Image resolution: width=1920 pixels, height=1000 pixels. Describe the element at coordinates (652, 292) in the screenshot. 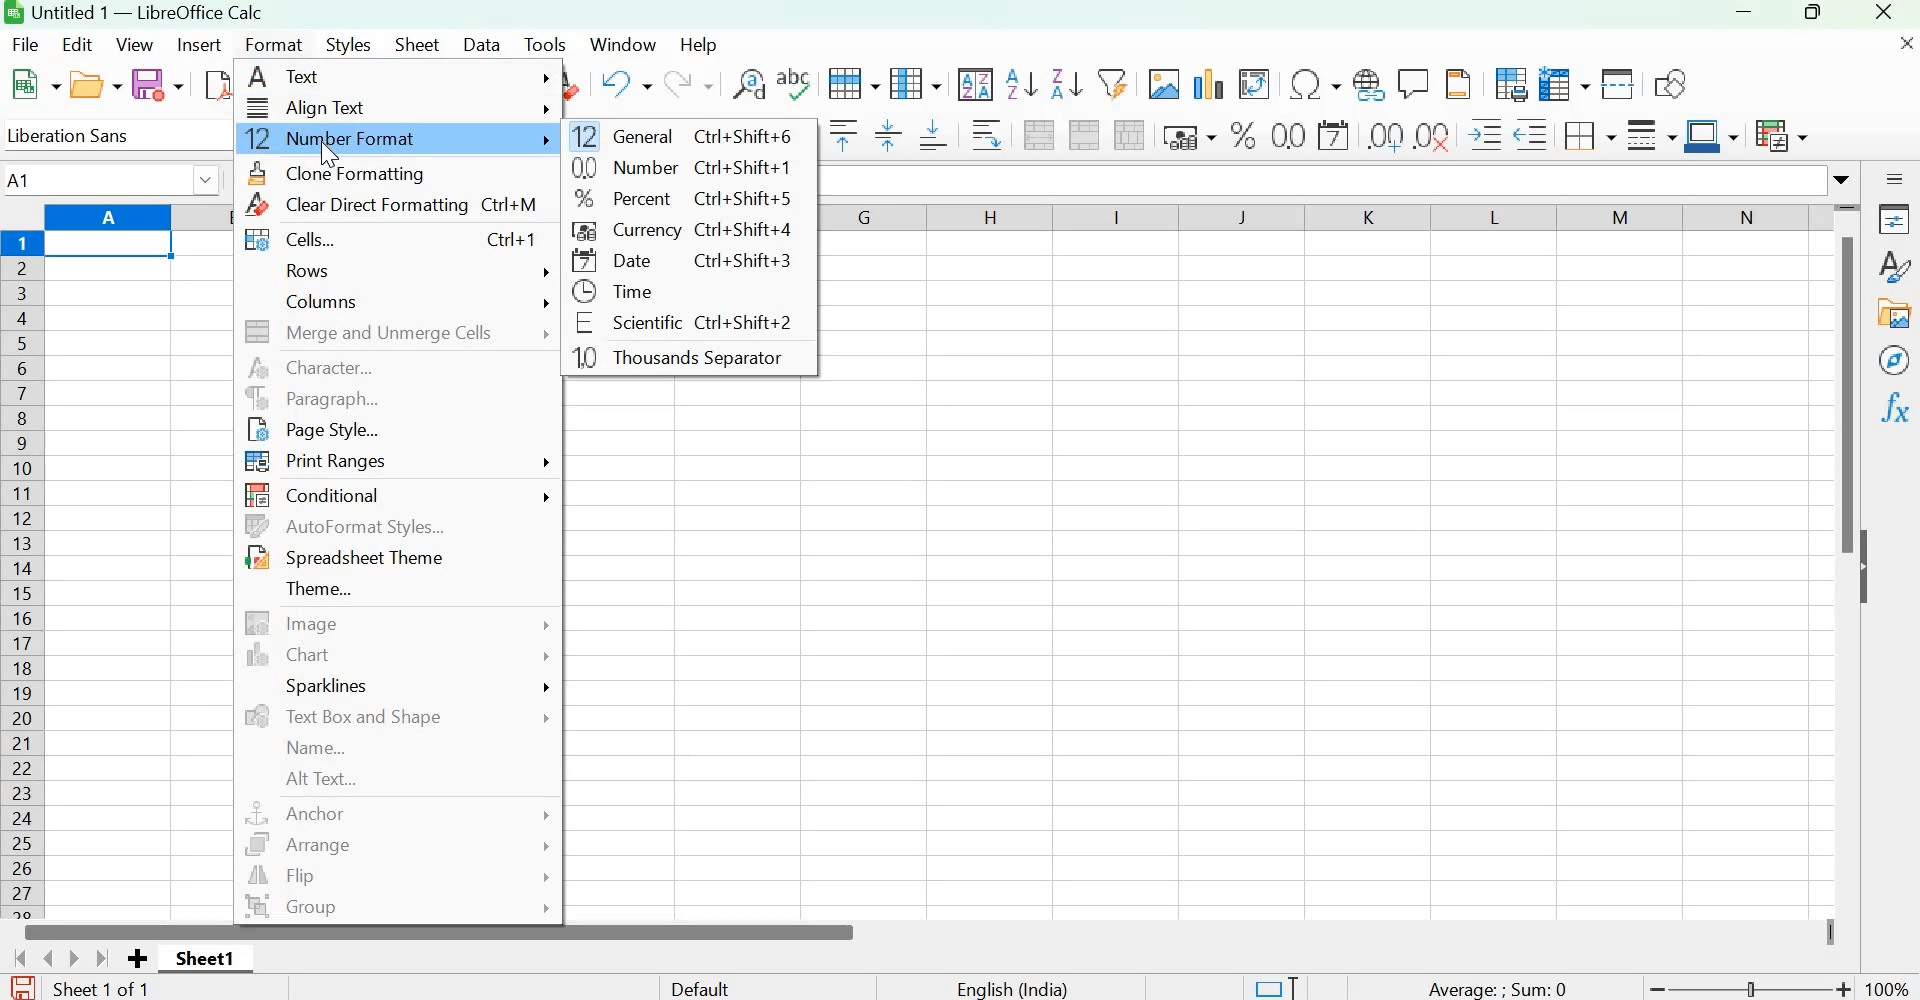

I see `Time` at that location.